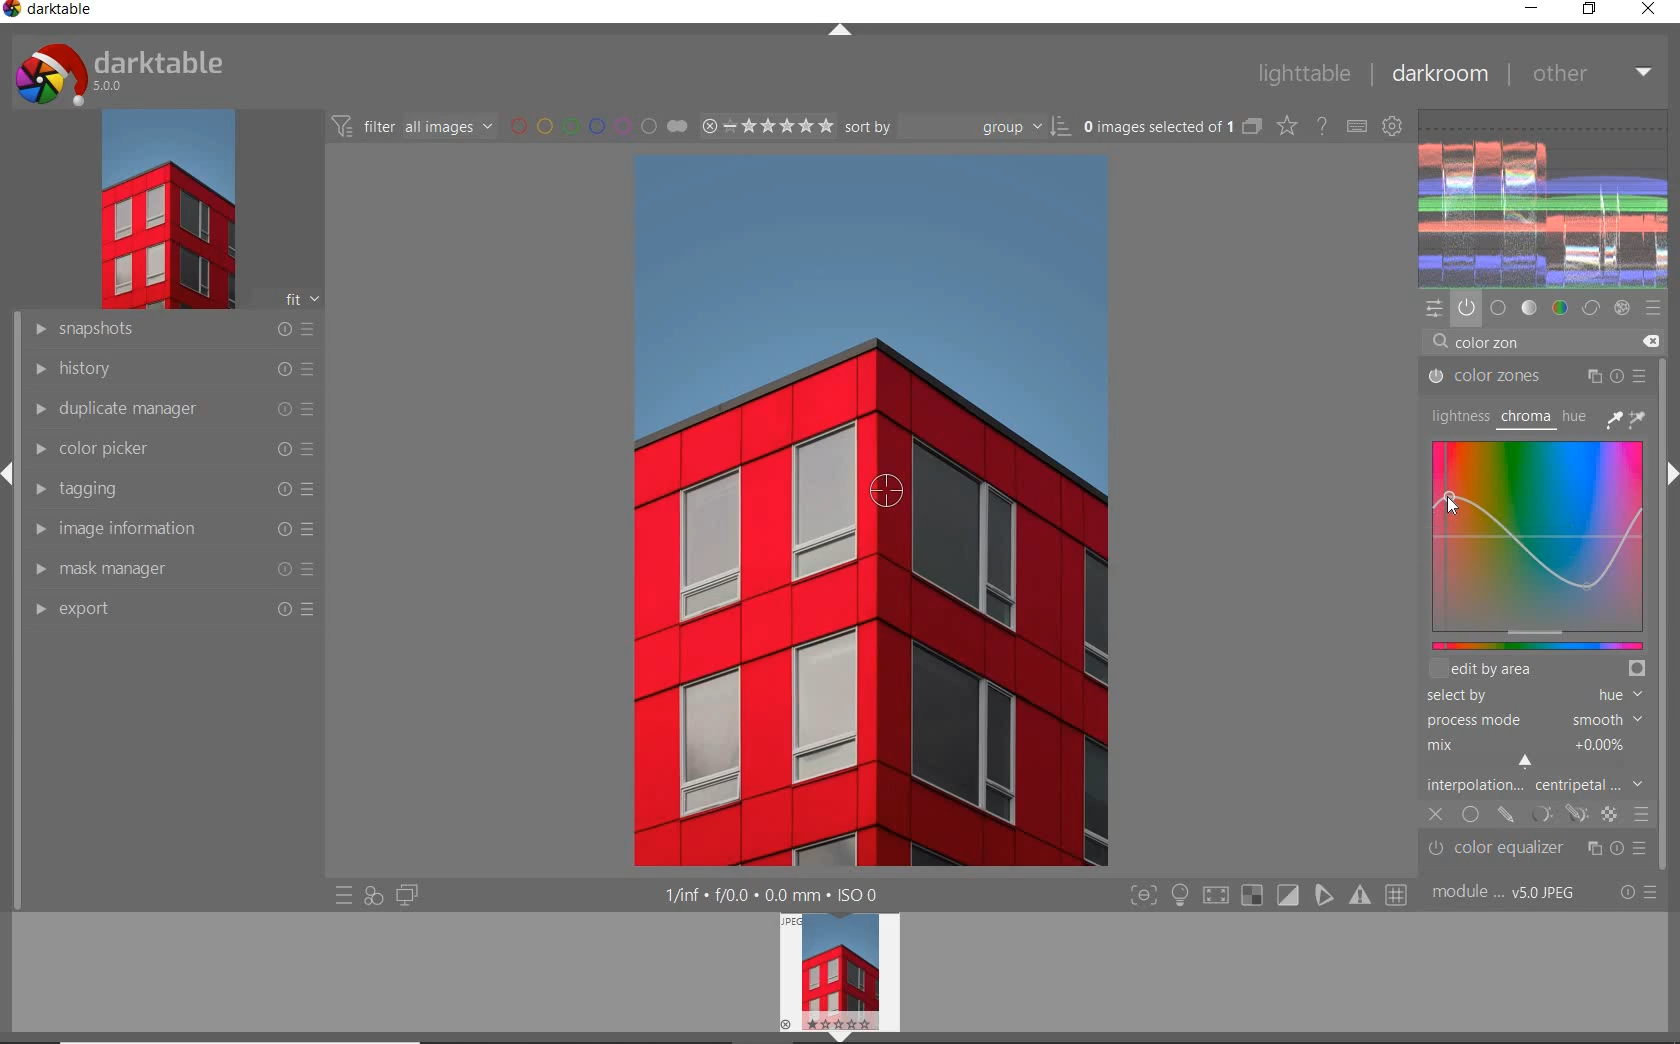 This screenshot has height=1044, width=1680. Describe the element at coordinates (1539, 852) in the screenshot. I see `color equalizer` at that location.